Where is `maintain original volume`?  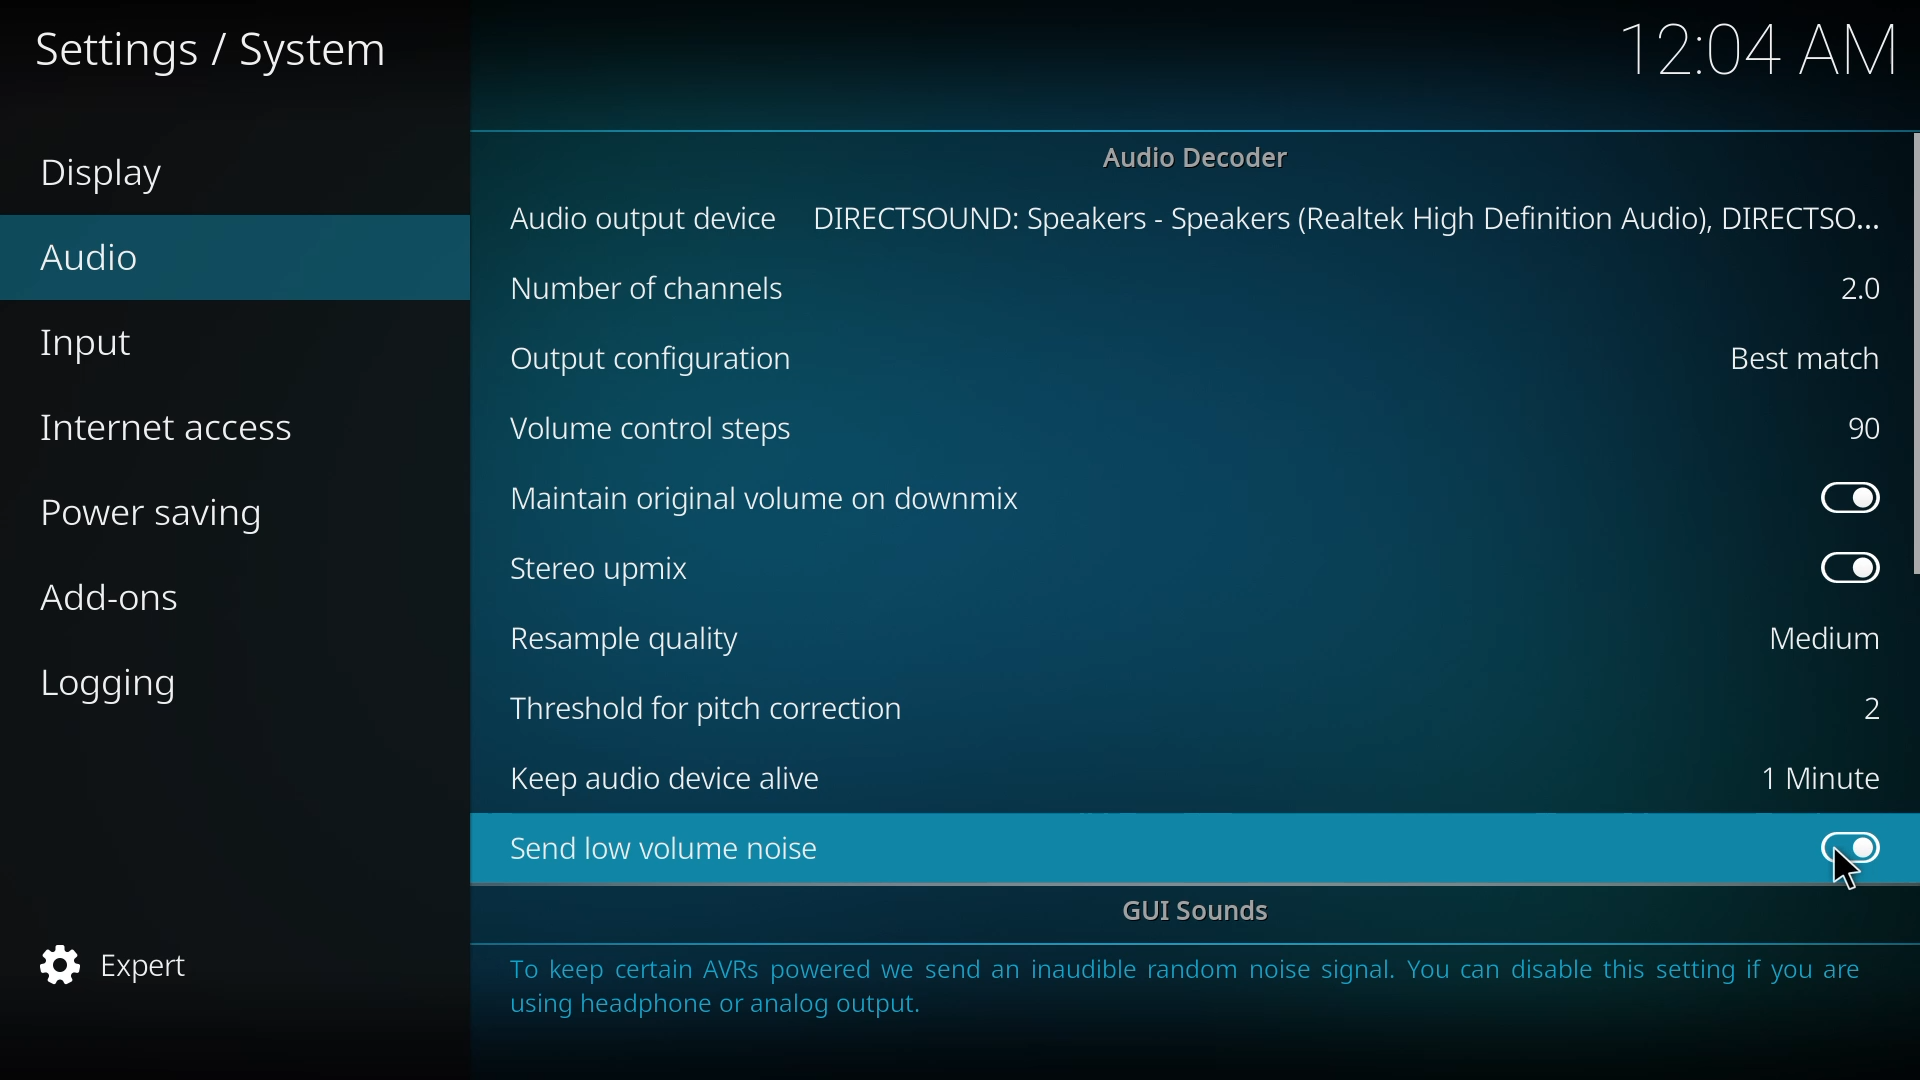
maintain original volume is located at coordinates (783, 501).